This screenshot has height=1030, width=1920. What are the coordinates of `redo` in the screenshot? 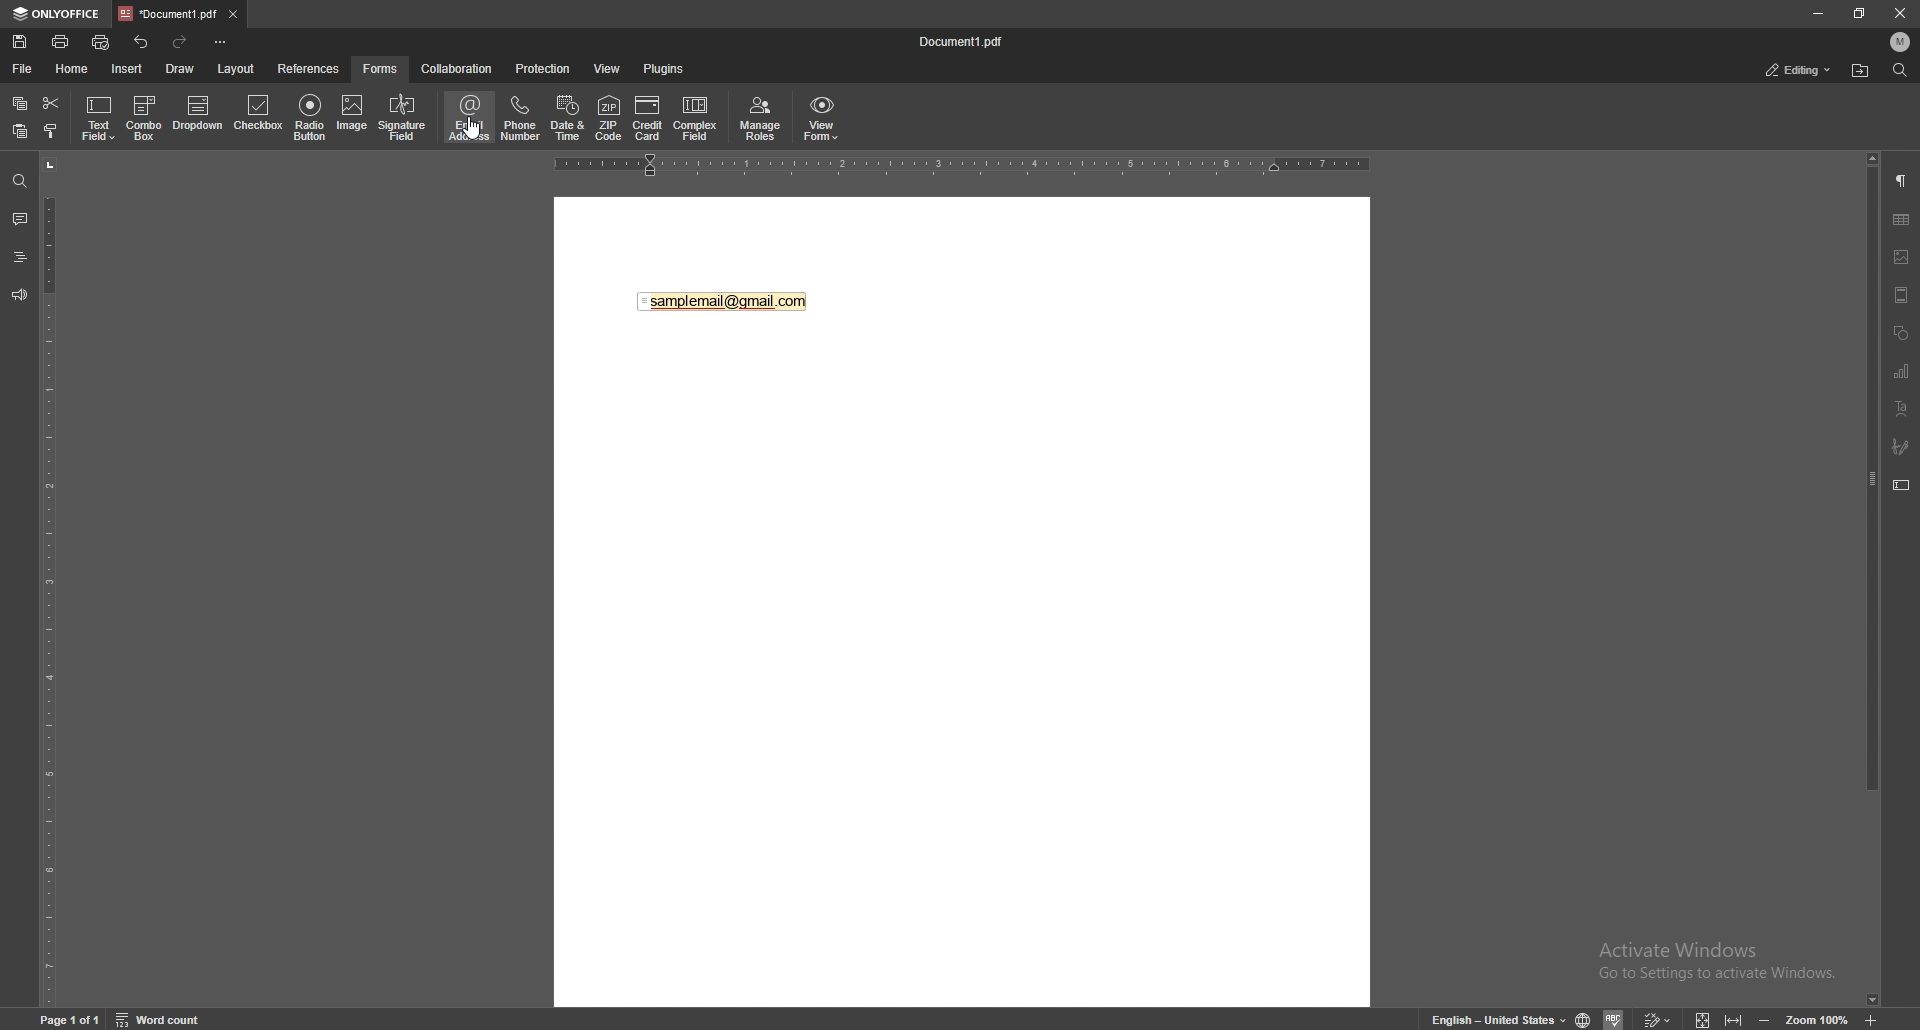 It's located at (183, 42).